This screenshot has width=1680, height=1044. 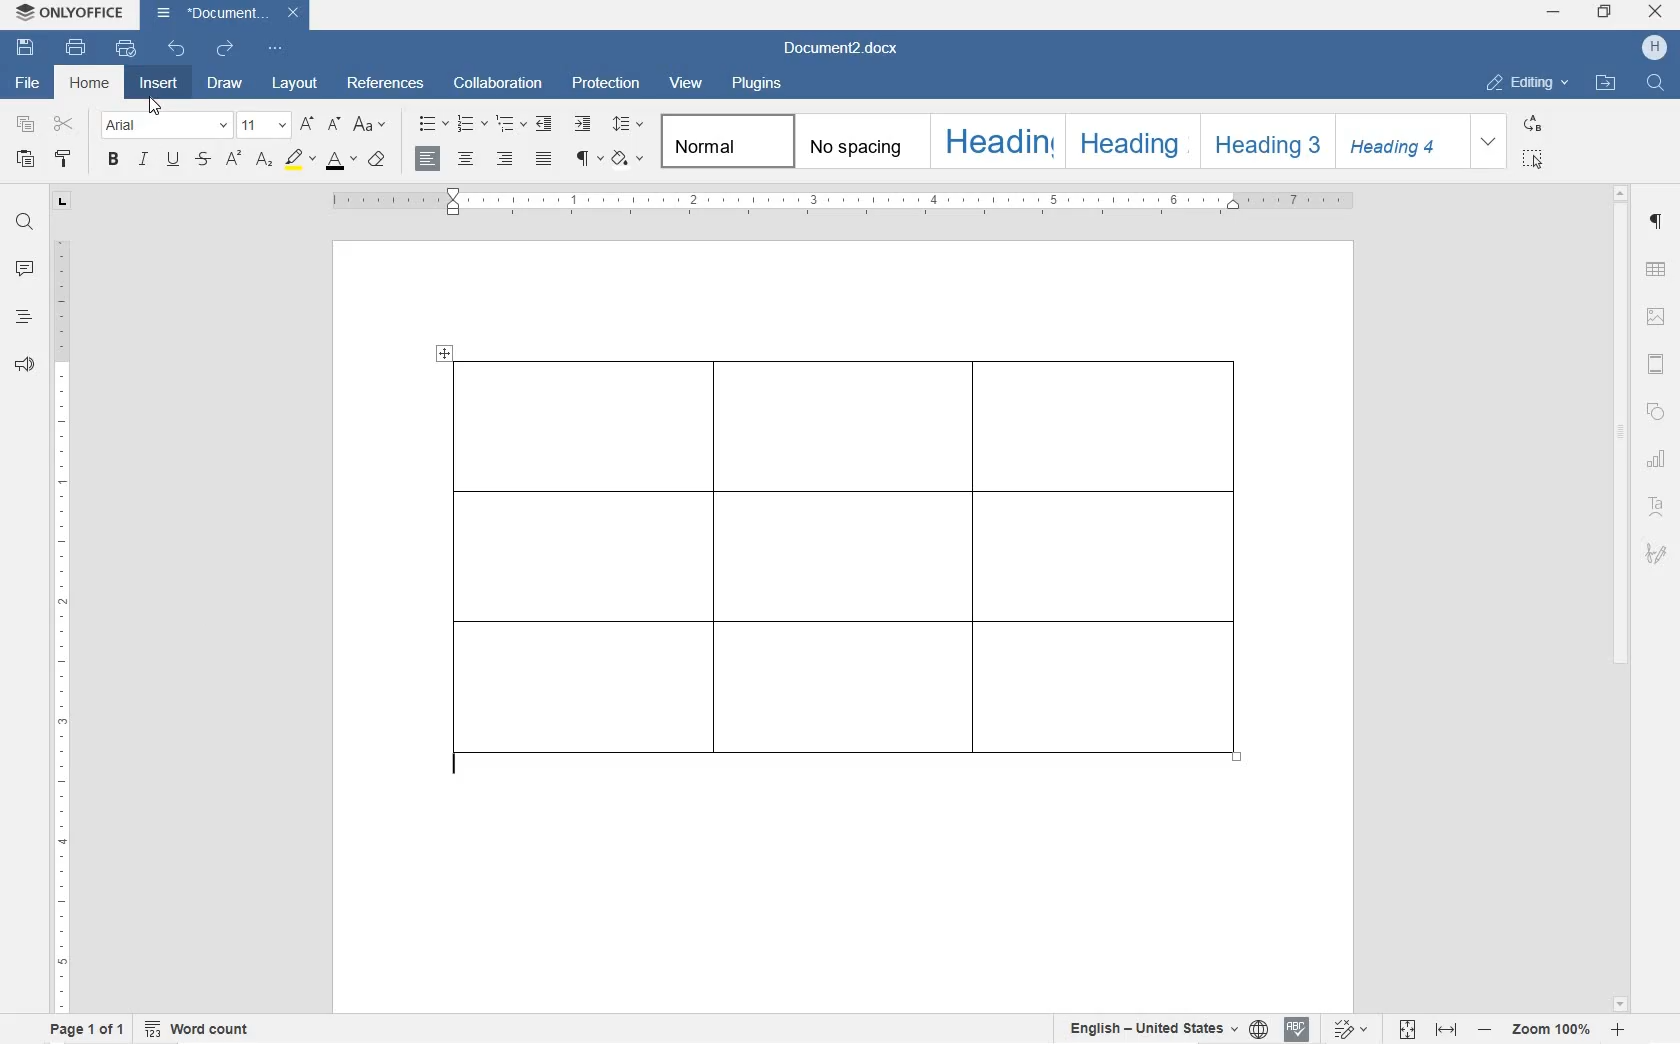 What do you see at coordinates (1297, 1031) in the screenshot?
I see `spell check` at bounding box center [1297, 1031].